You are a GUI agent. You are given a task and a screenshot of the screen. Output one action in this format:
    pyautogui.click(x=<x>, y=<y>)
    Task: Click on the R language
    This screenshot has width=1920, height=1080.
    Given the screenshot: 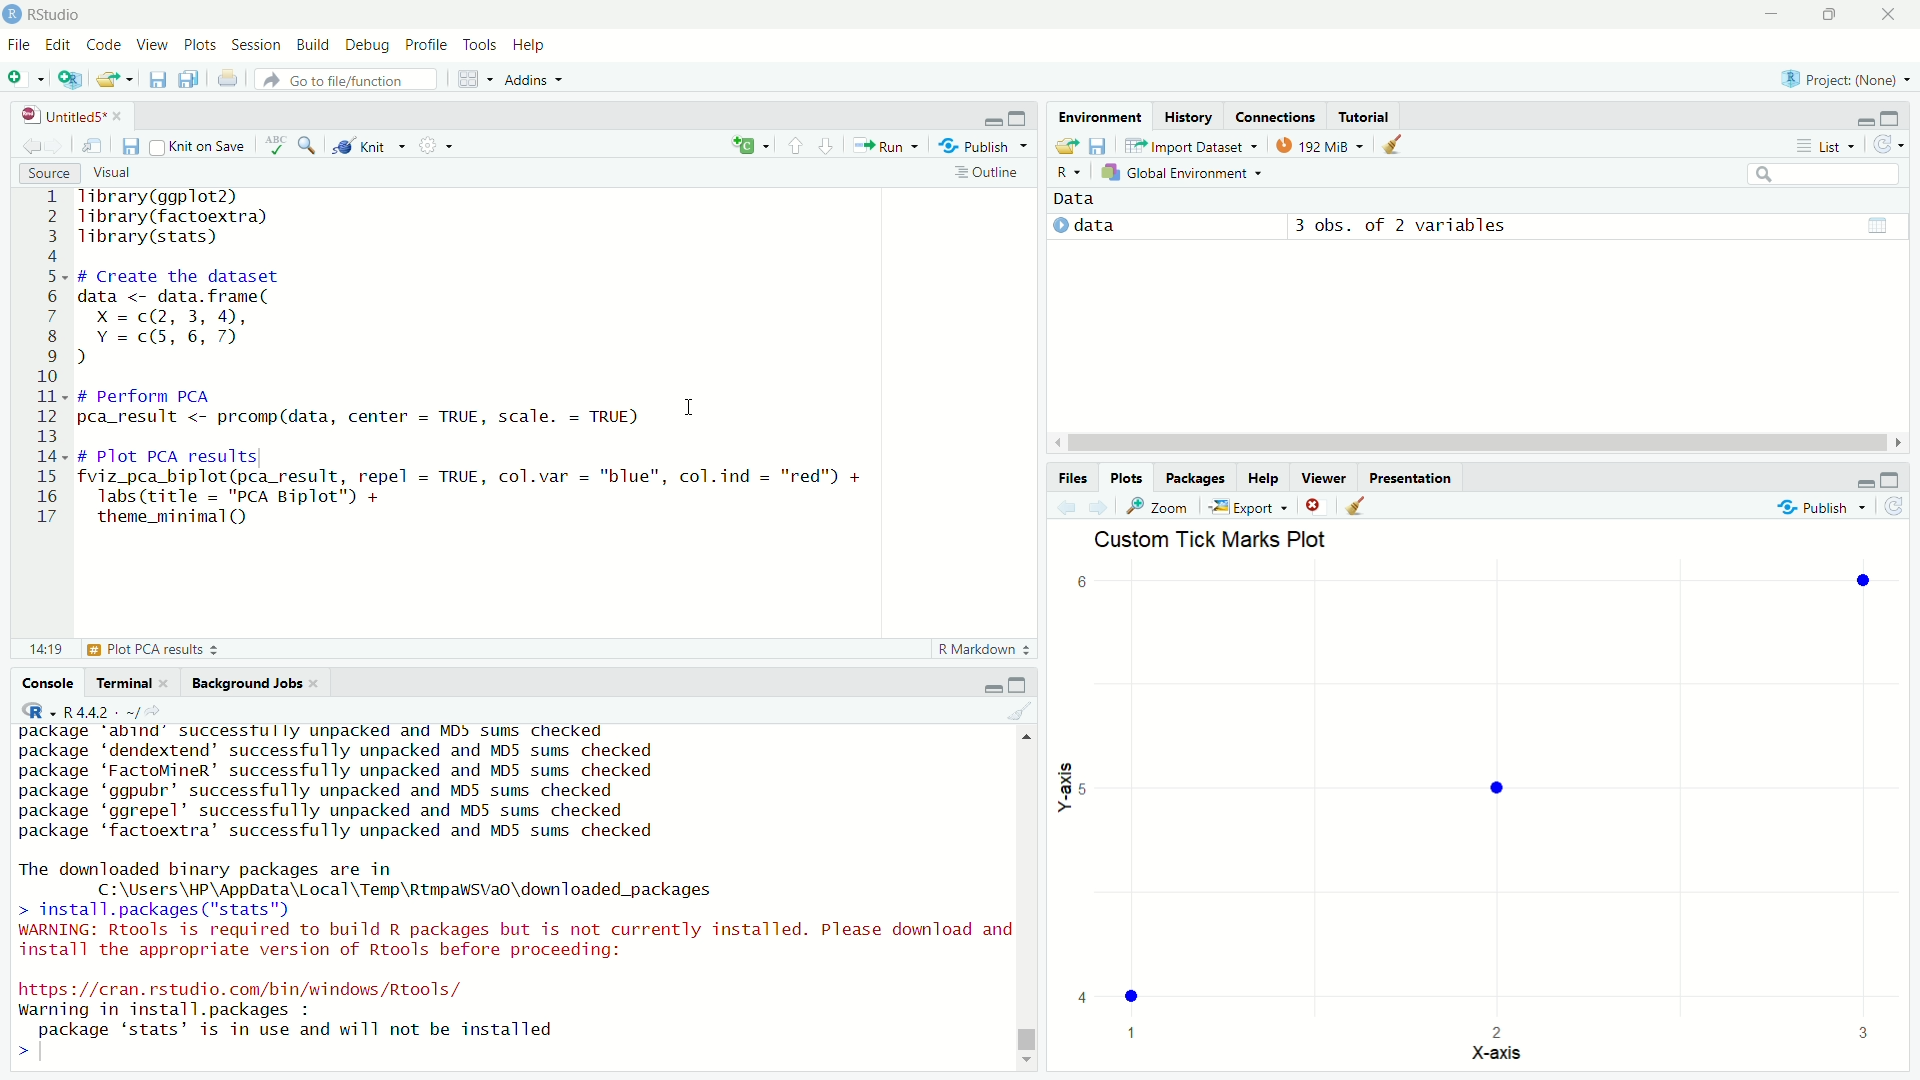 What is the action you would take?
    pyautogui.click(x=1070, y=172)
    